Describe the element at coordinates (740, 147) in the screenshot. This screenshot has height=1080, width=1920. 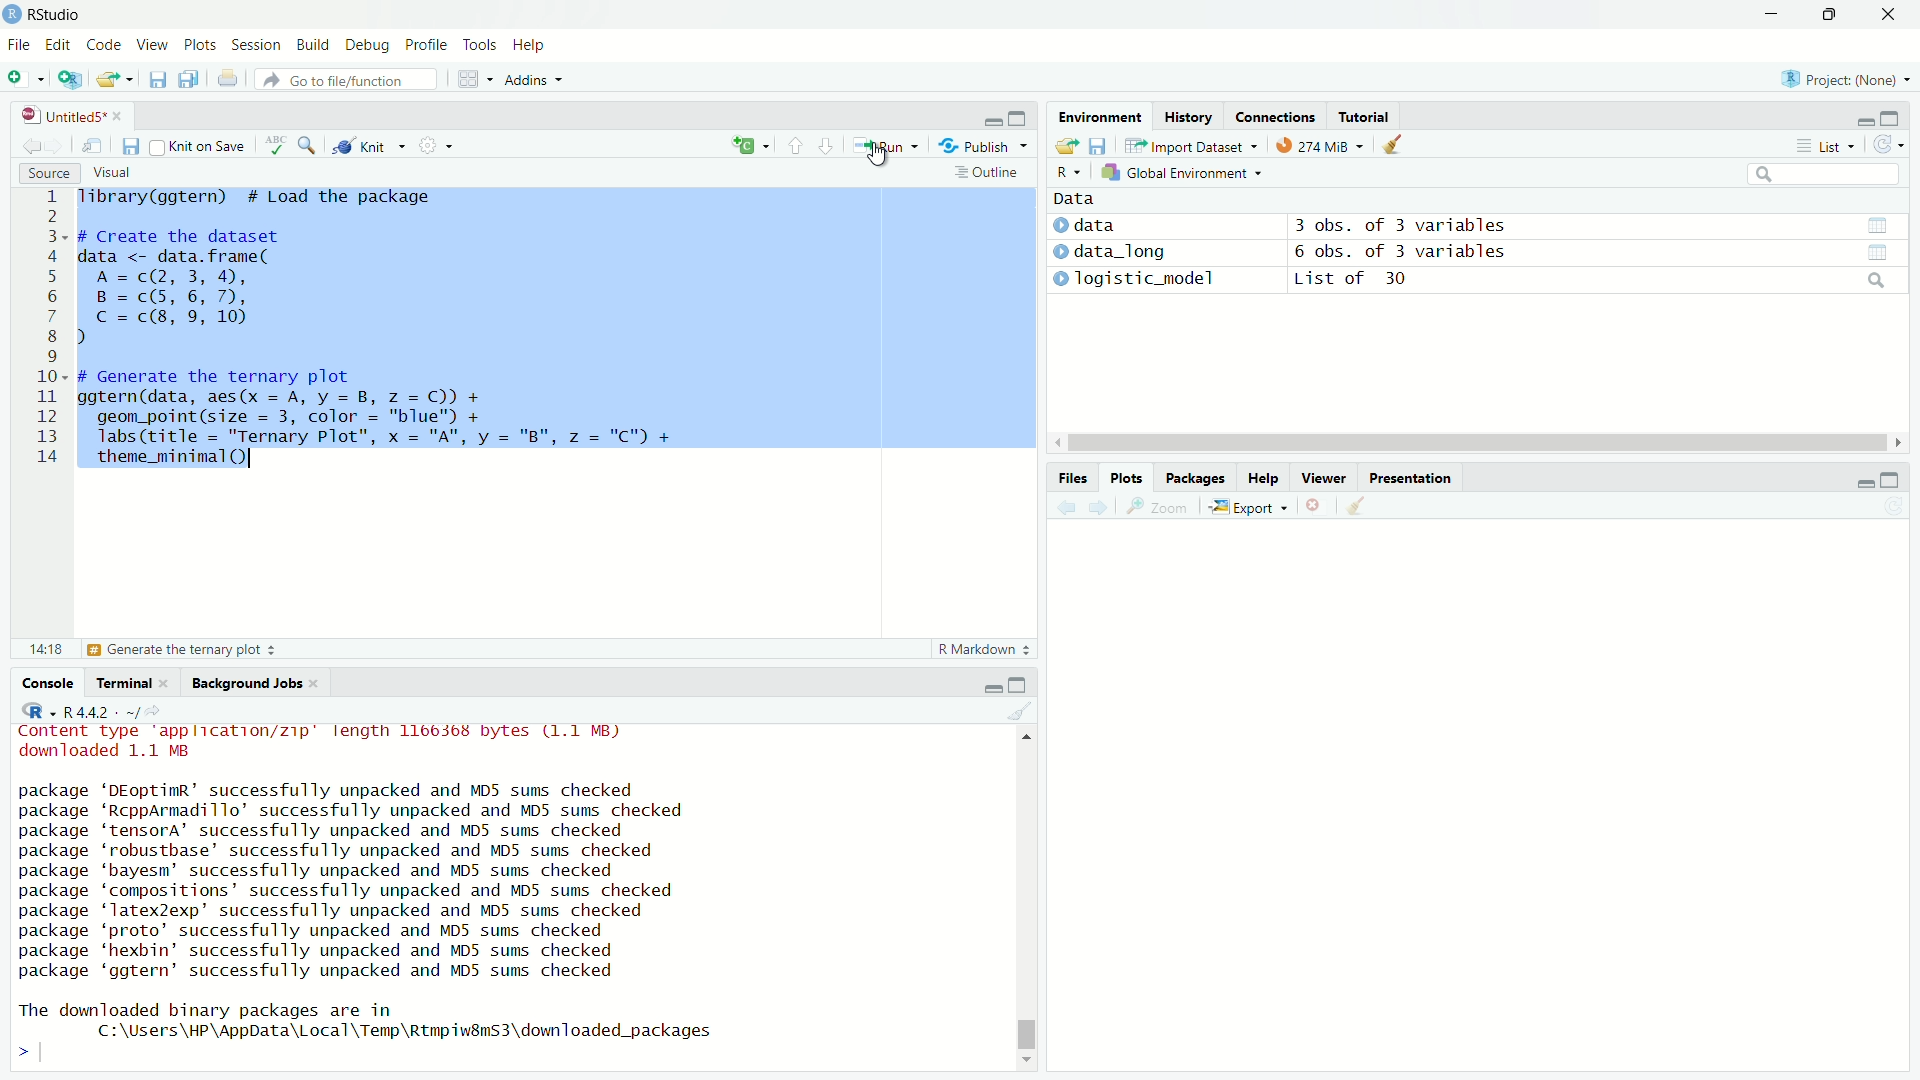
I see `add` at that location.